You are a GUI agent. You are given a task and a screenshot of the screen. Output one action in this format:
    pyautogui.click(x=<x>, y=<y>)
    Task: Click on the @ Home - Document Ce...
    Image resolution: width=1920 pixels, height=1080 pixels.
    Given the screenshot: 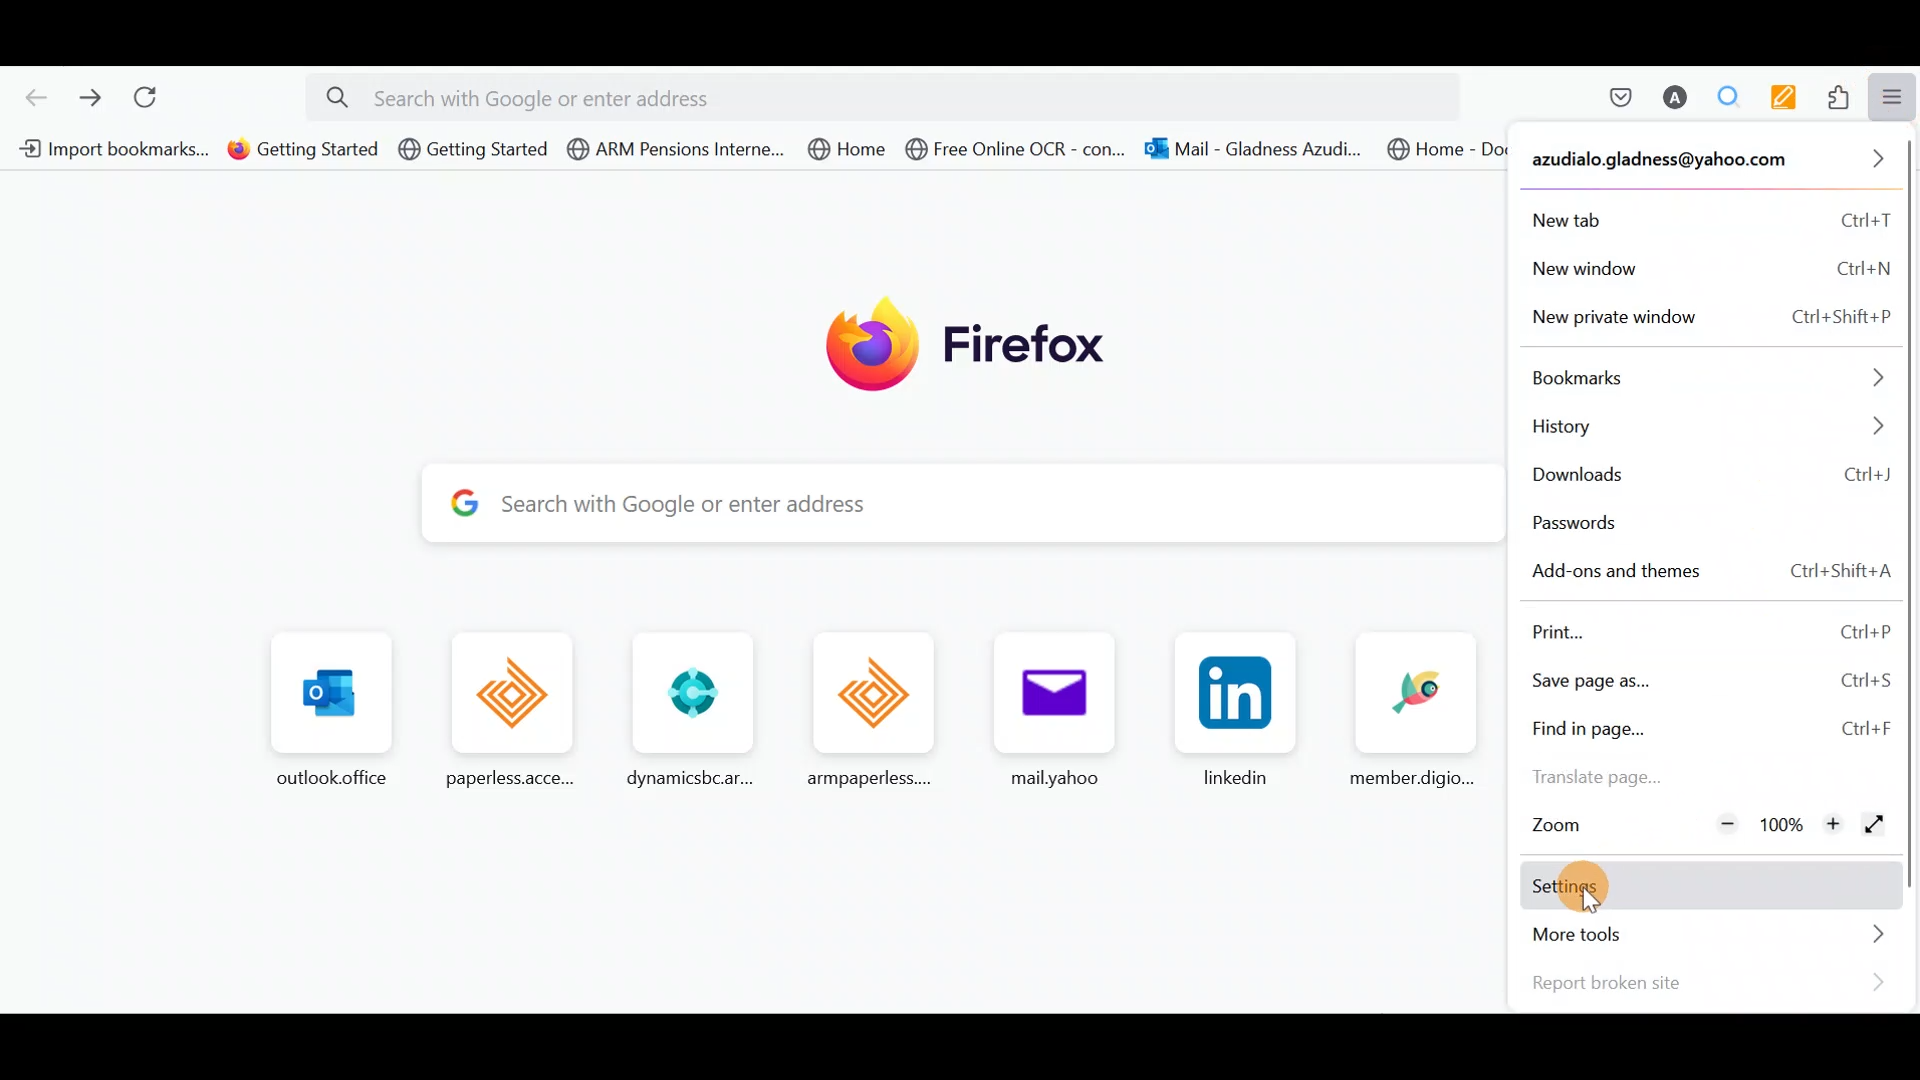 What is the action you would take?
    pyautogui.click(x=1427, y=148)
    